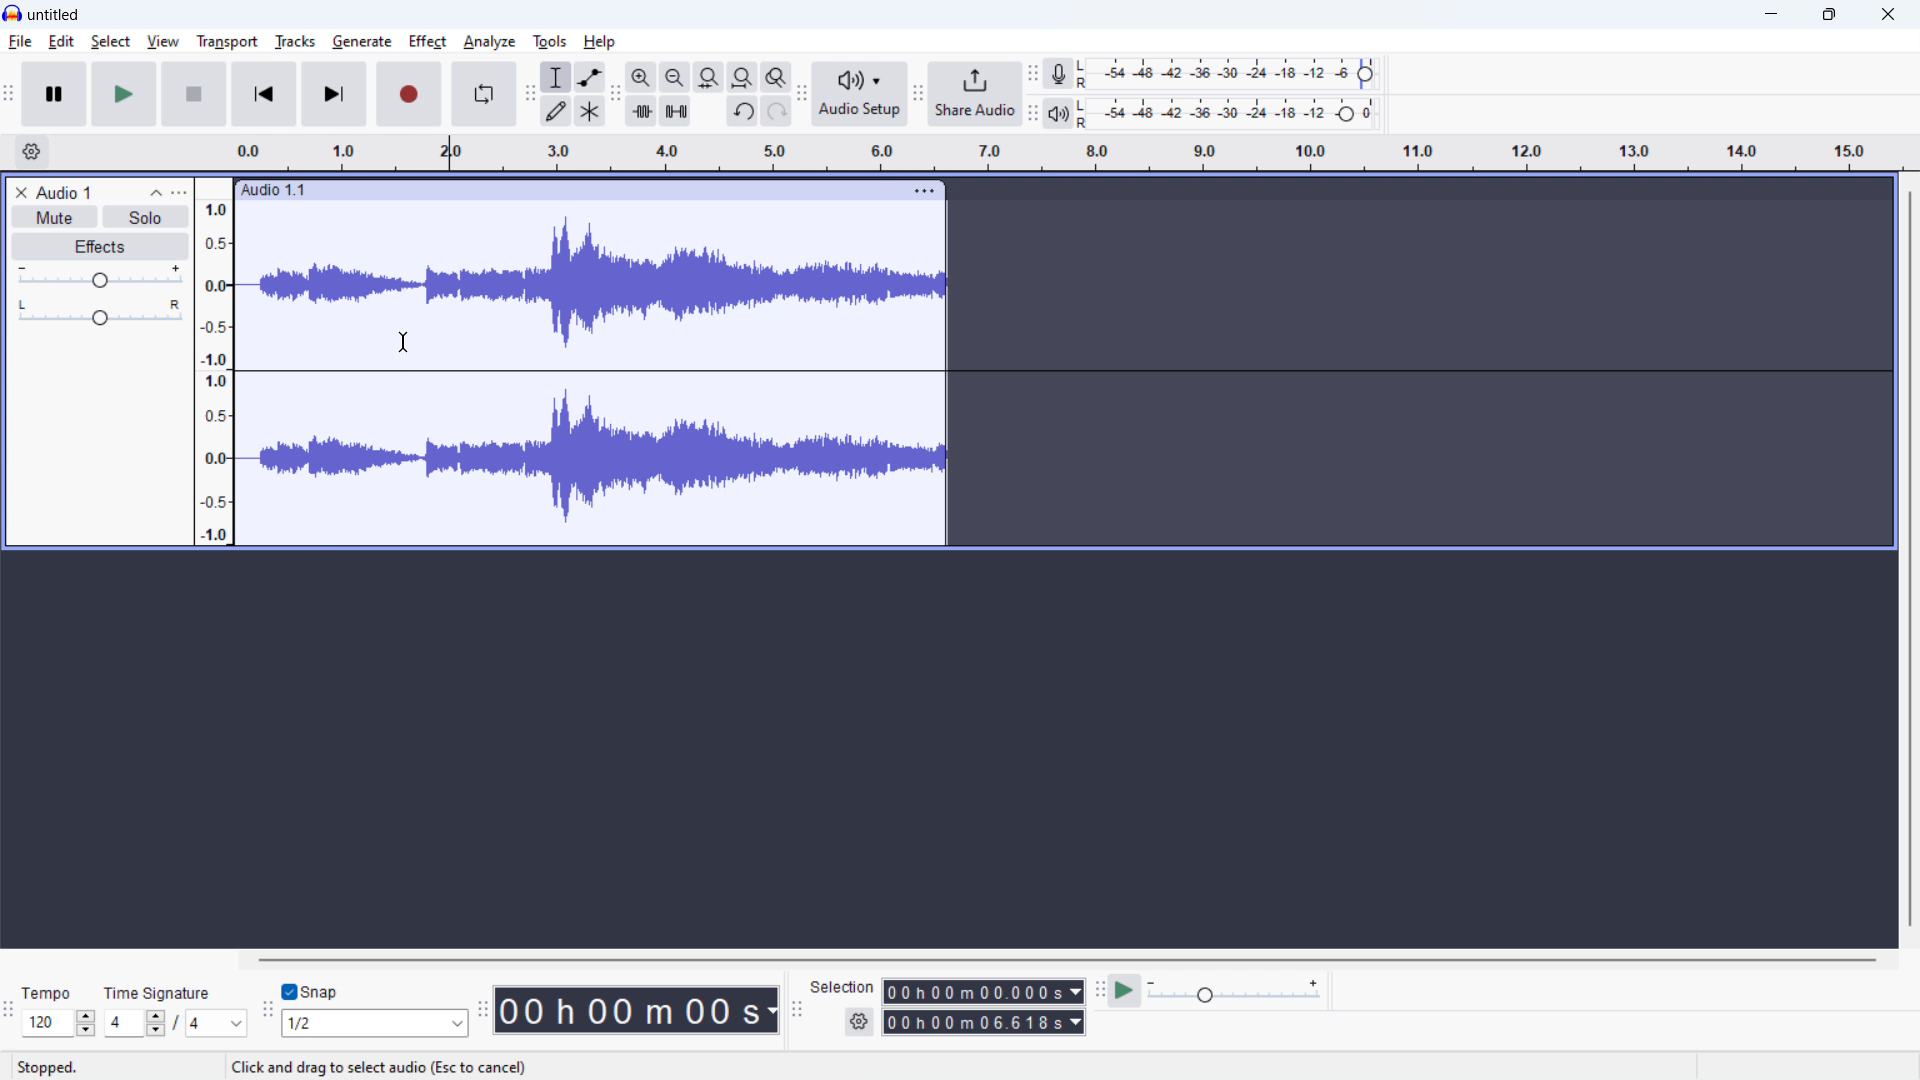  Describe the element at coordinates (20, 193) in the screenshot. I see `remove track` at that location.